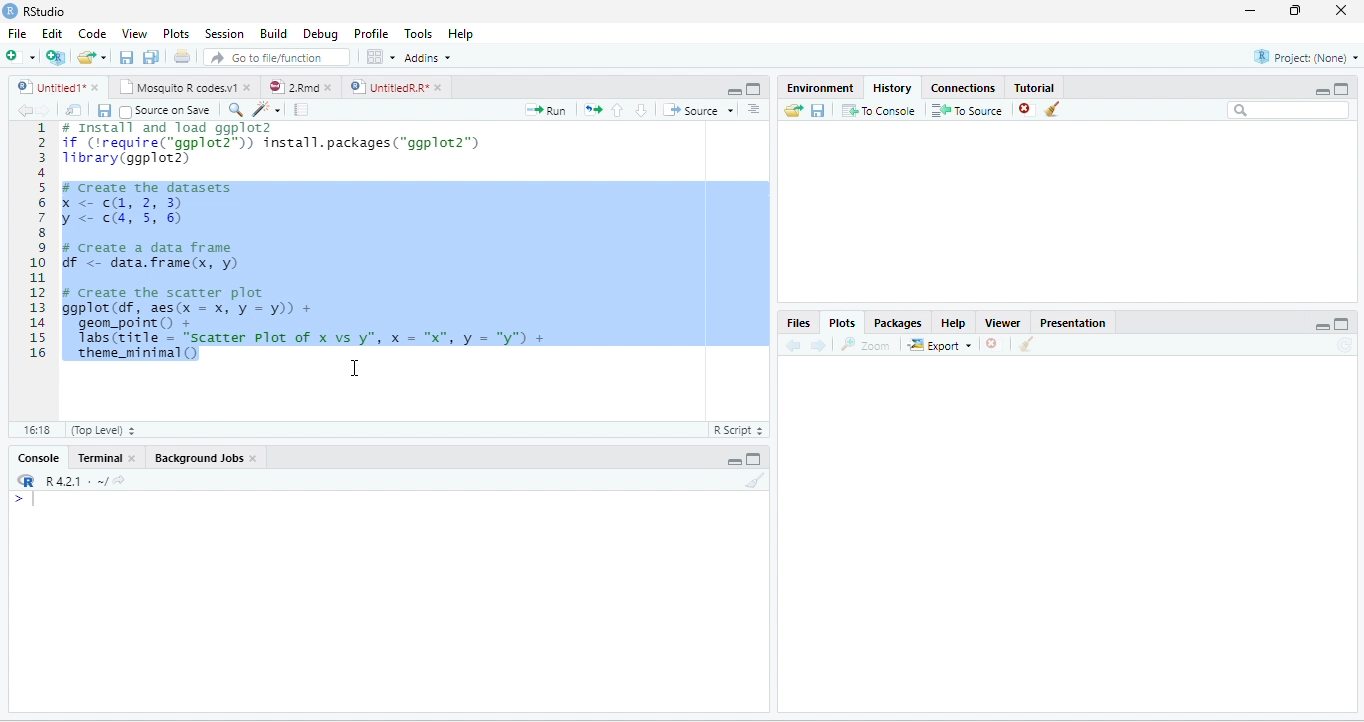  What do you see at coordinates (119, 479) in the screenshot?
I see `View the current working directory` at bounding box center [119, 479].